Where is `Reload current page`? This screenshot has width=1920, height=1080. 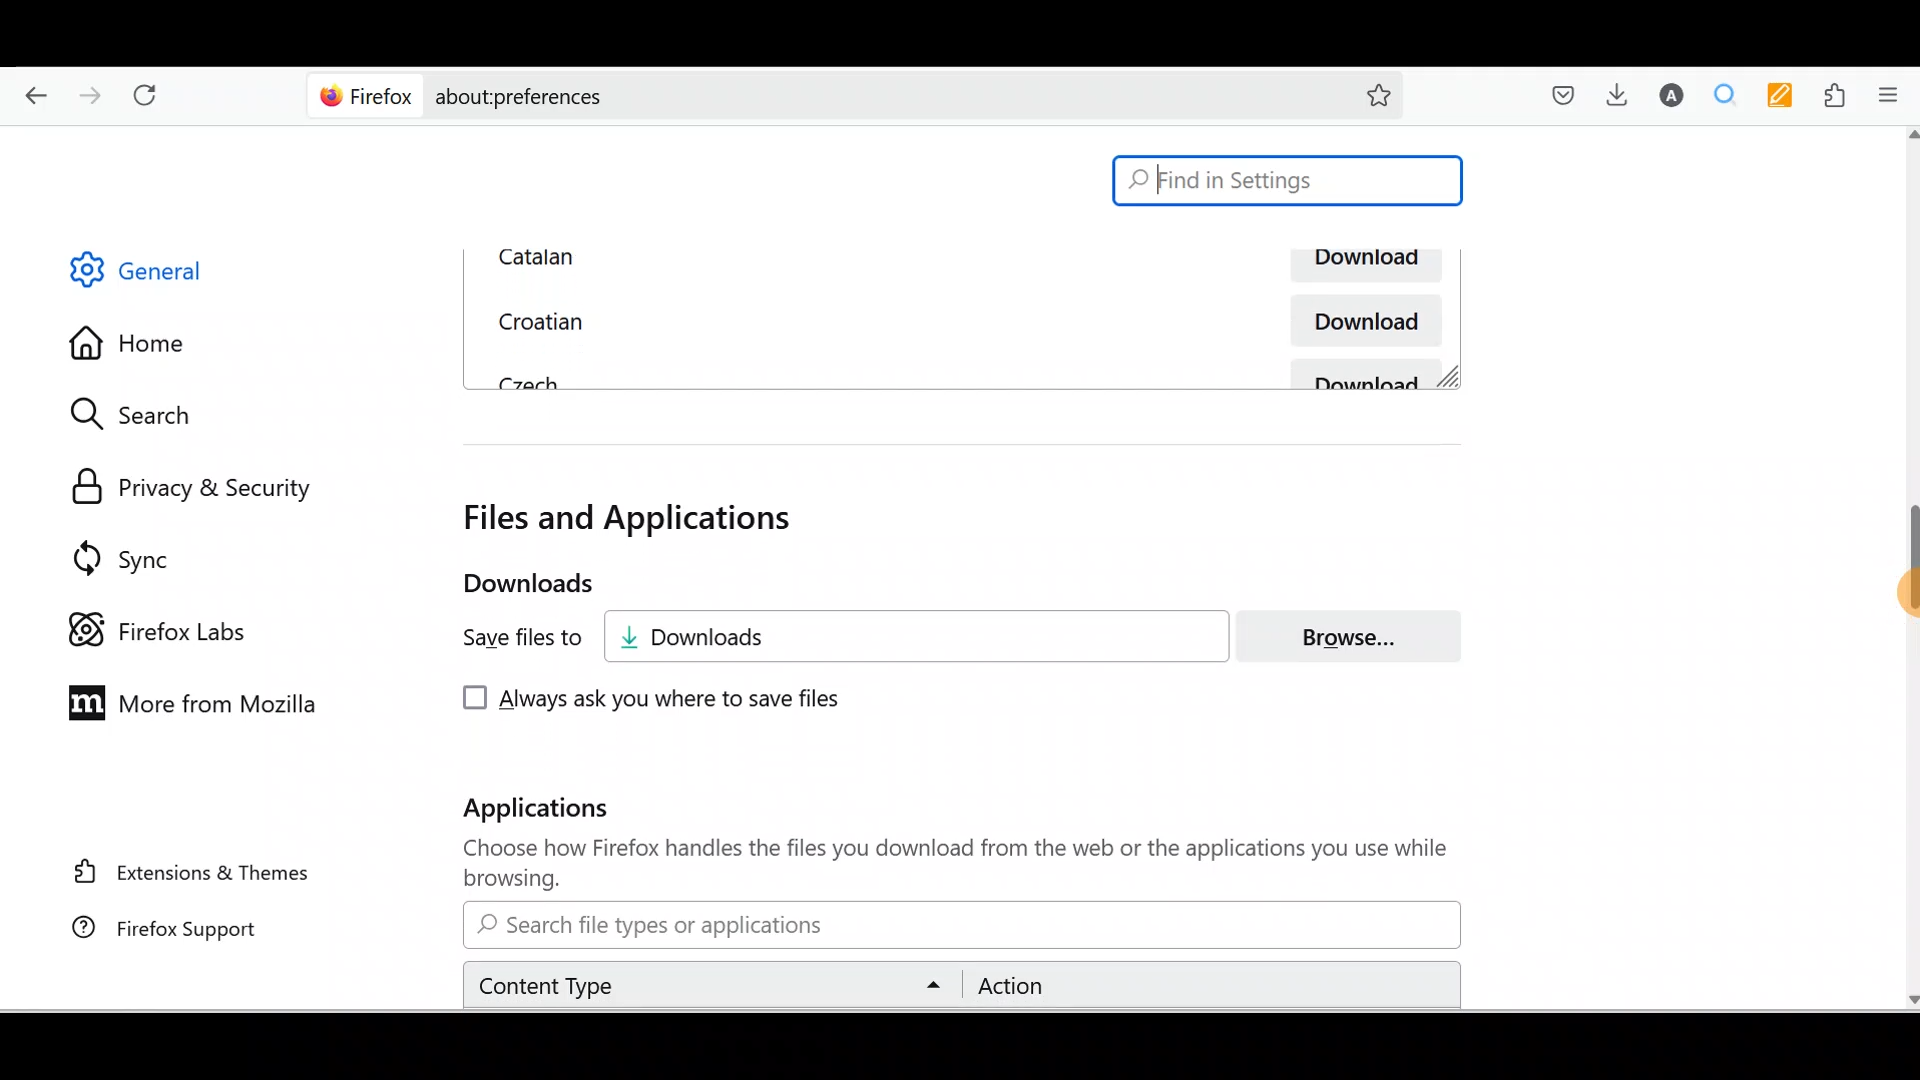
Reload current page is located at coordinates (157, 99).